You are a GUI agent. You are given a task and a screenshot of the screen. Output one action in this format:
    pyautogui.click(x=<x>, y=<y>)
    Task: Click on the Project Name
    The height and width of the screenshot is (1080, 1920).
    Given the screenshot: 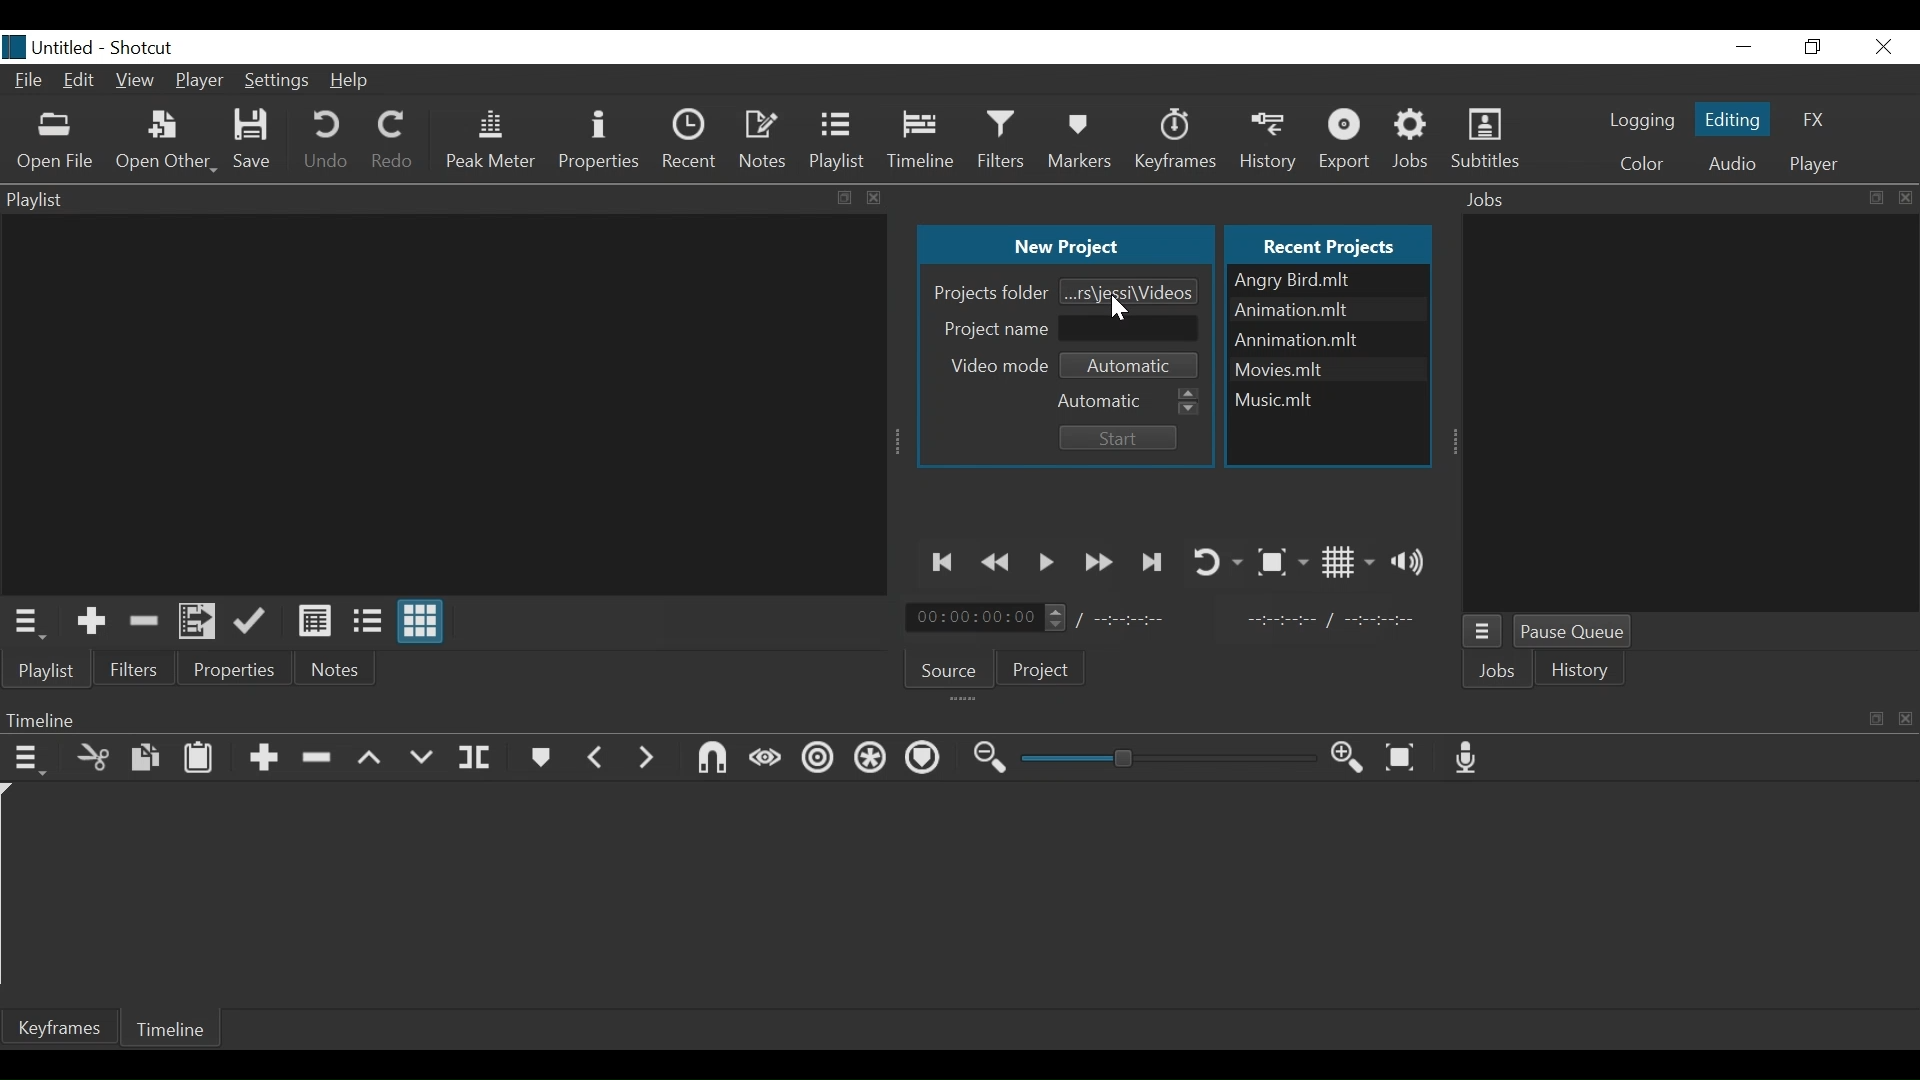 What is the action you would take?
    pyautogui.click(x=992, y=327)
    